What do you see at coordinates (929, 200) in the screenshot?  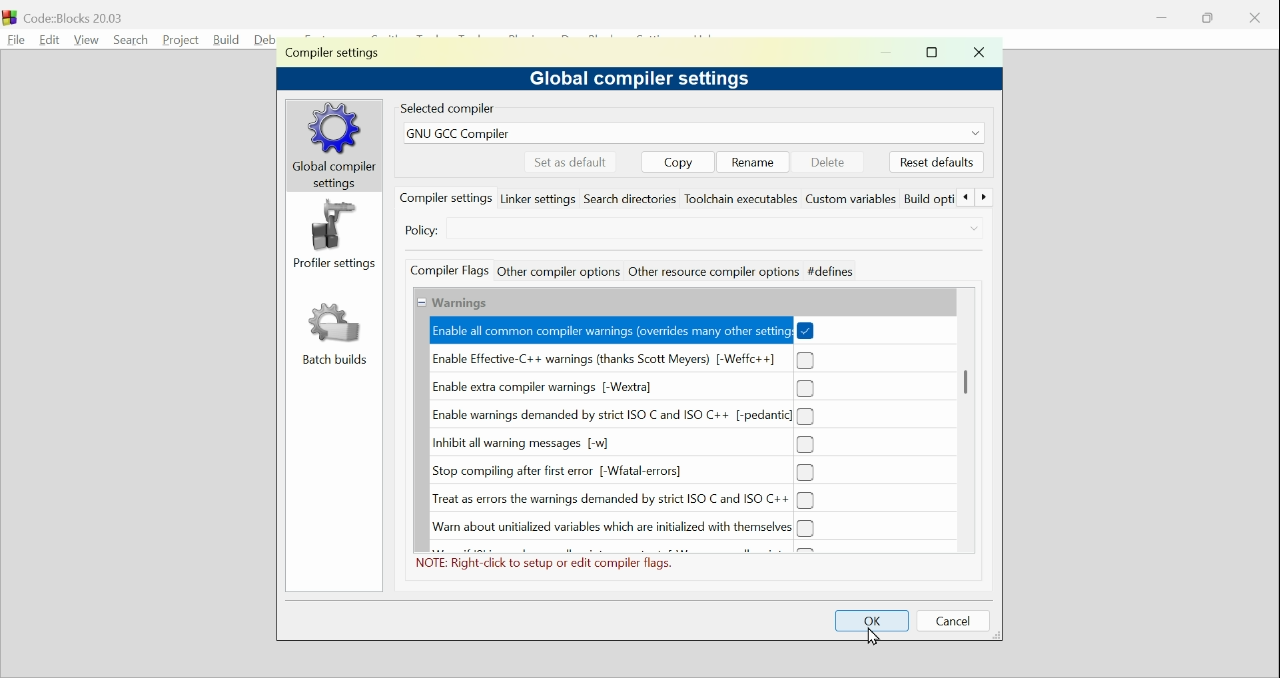 I see `Build options` at bounding box center [929, 200].